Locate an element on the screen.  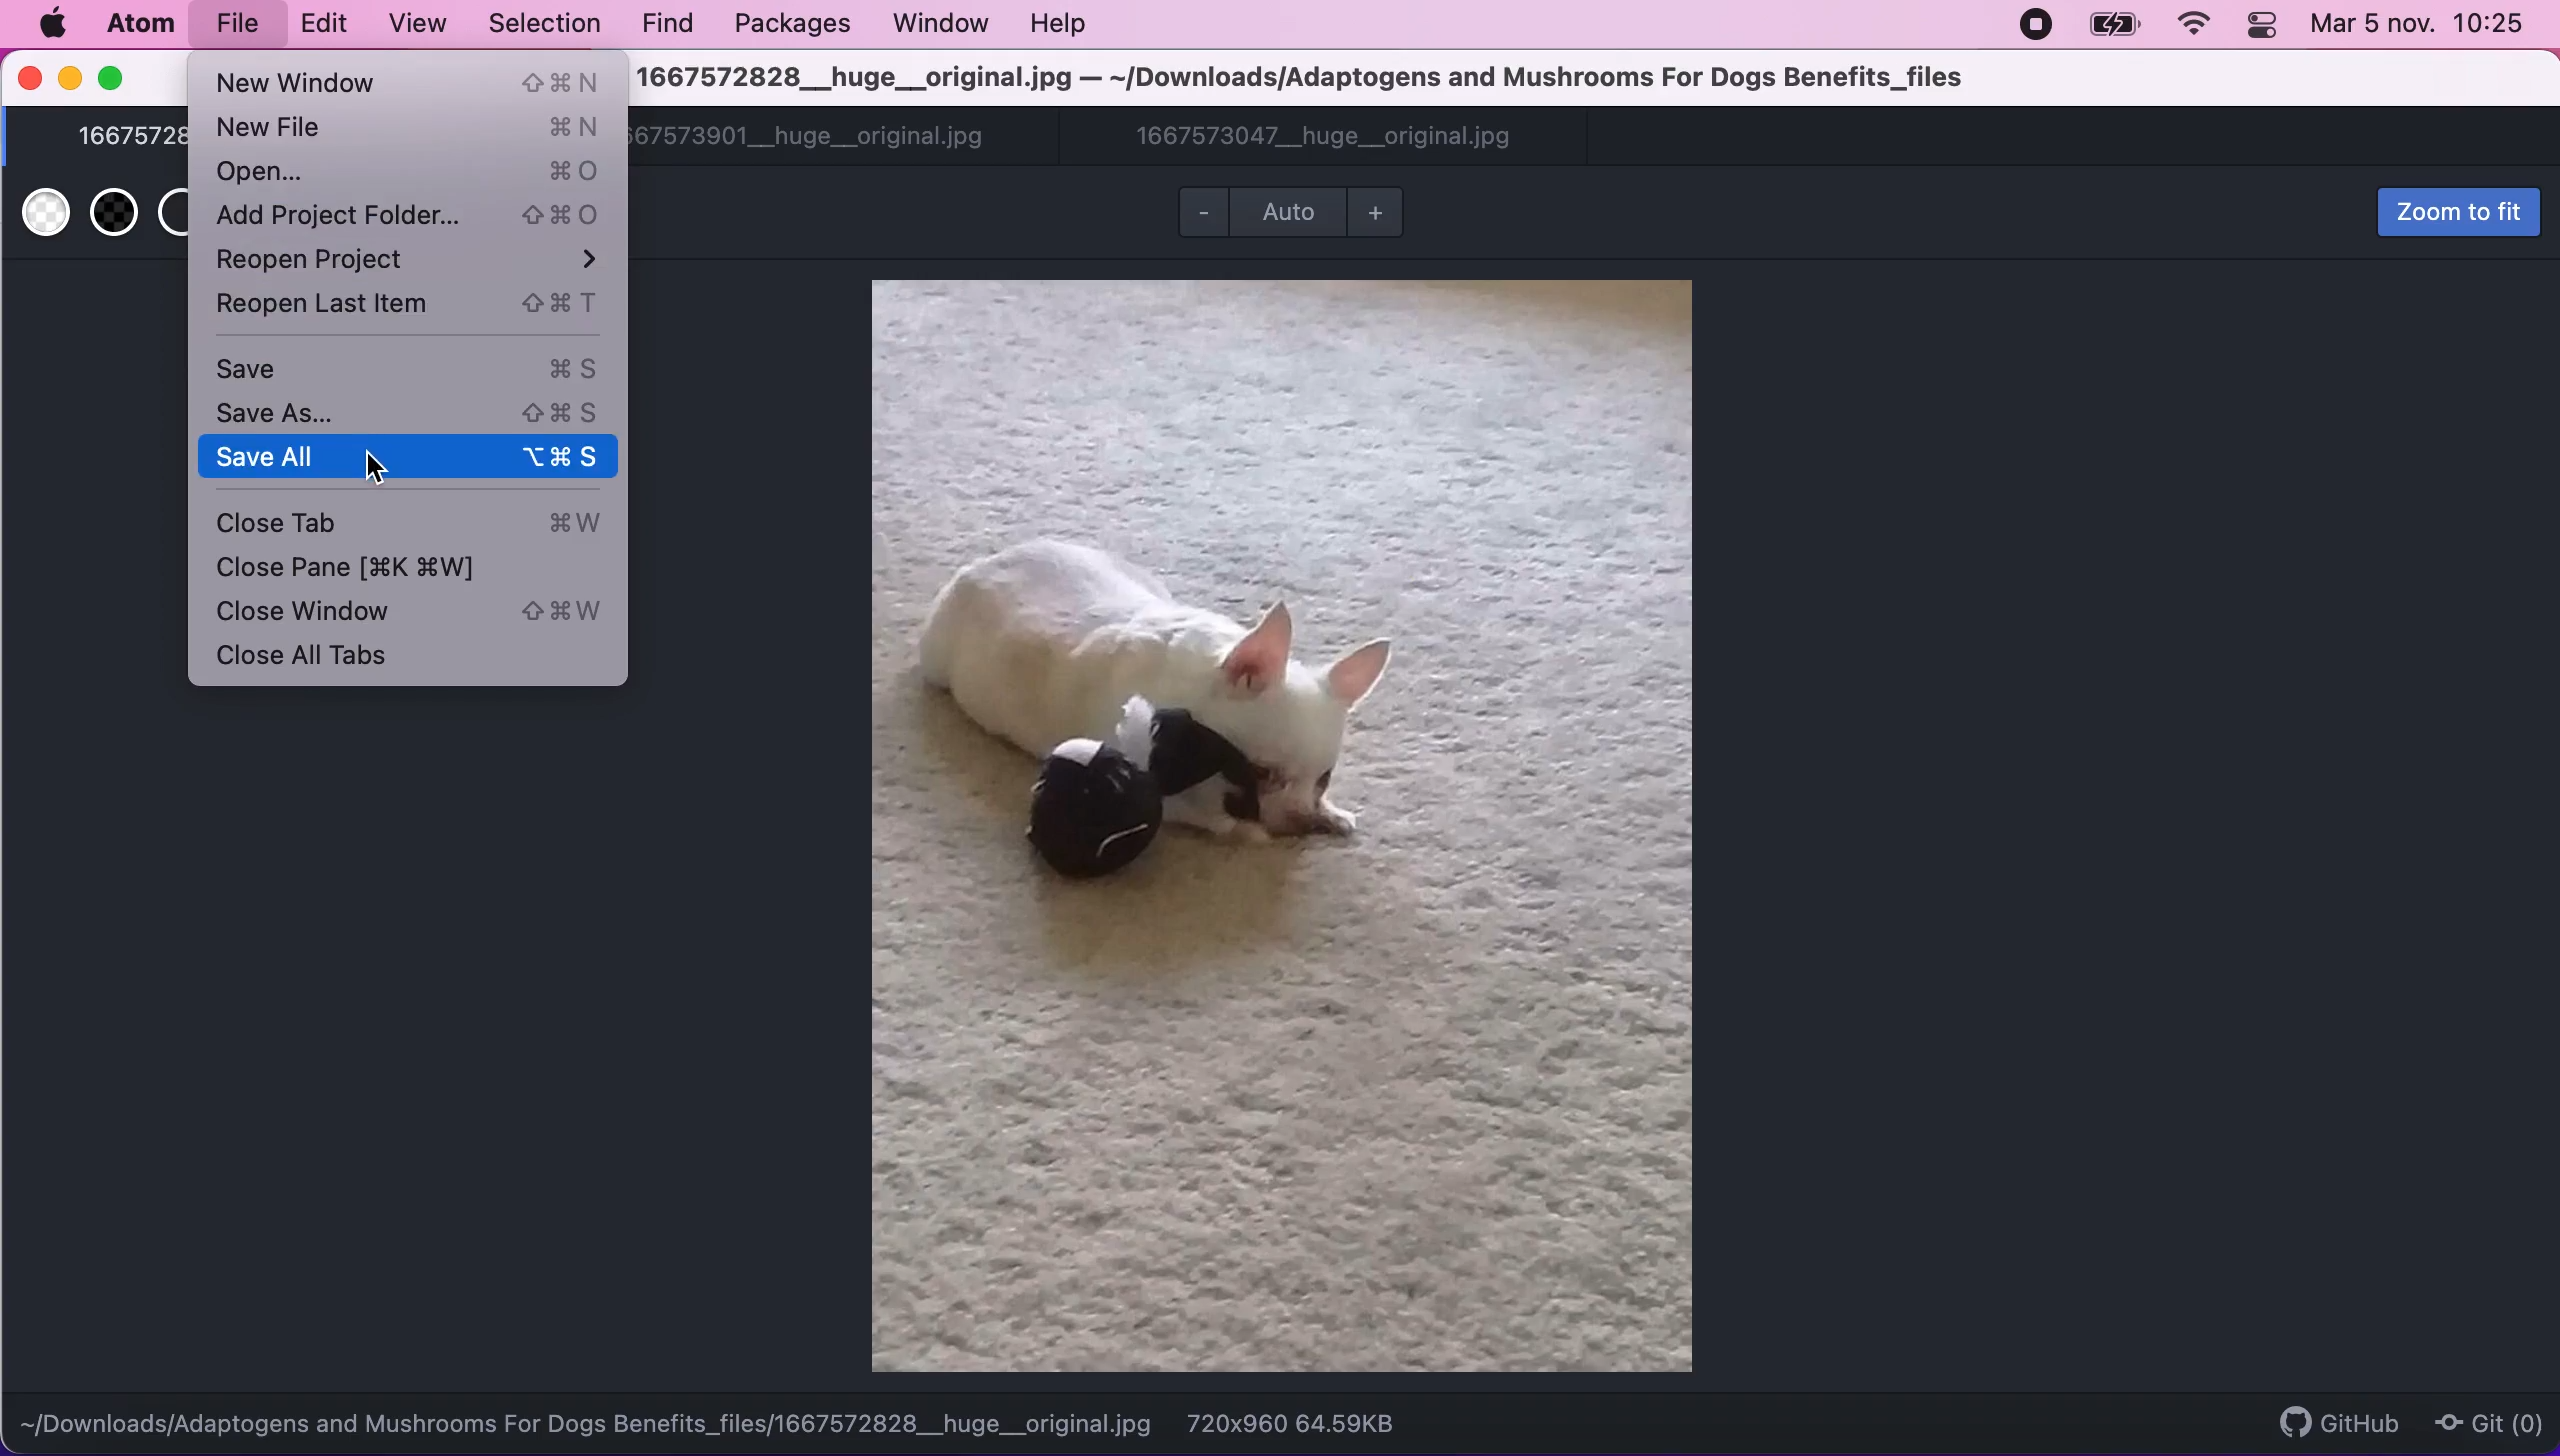
zoom to fit is located at coordinates (2454, 210).